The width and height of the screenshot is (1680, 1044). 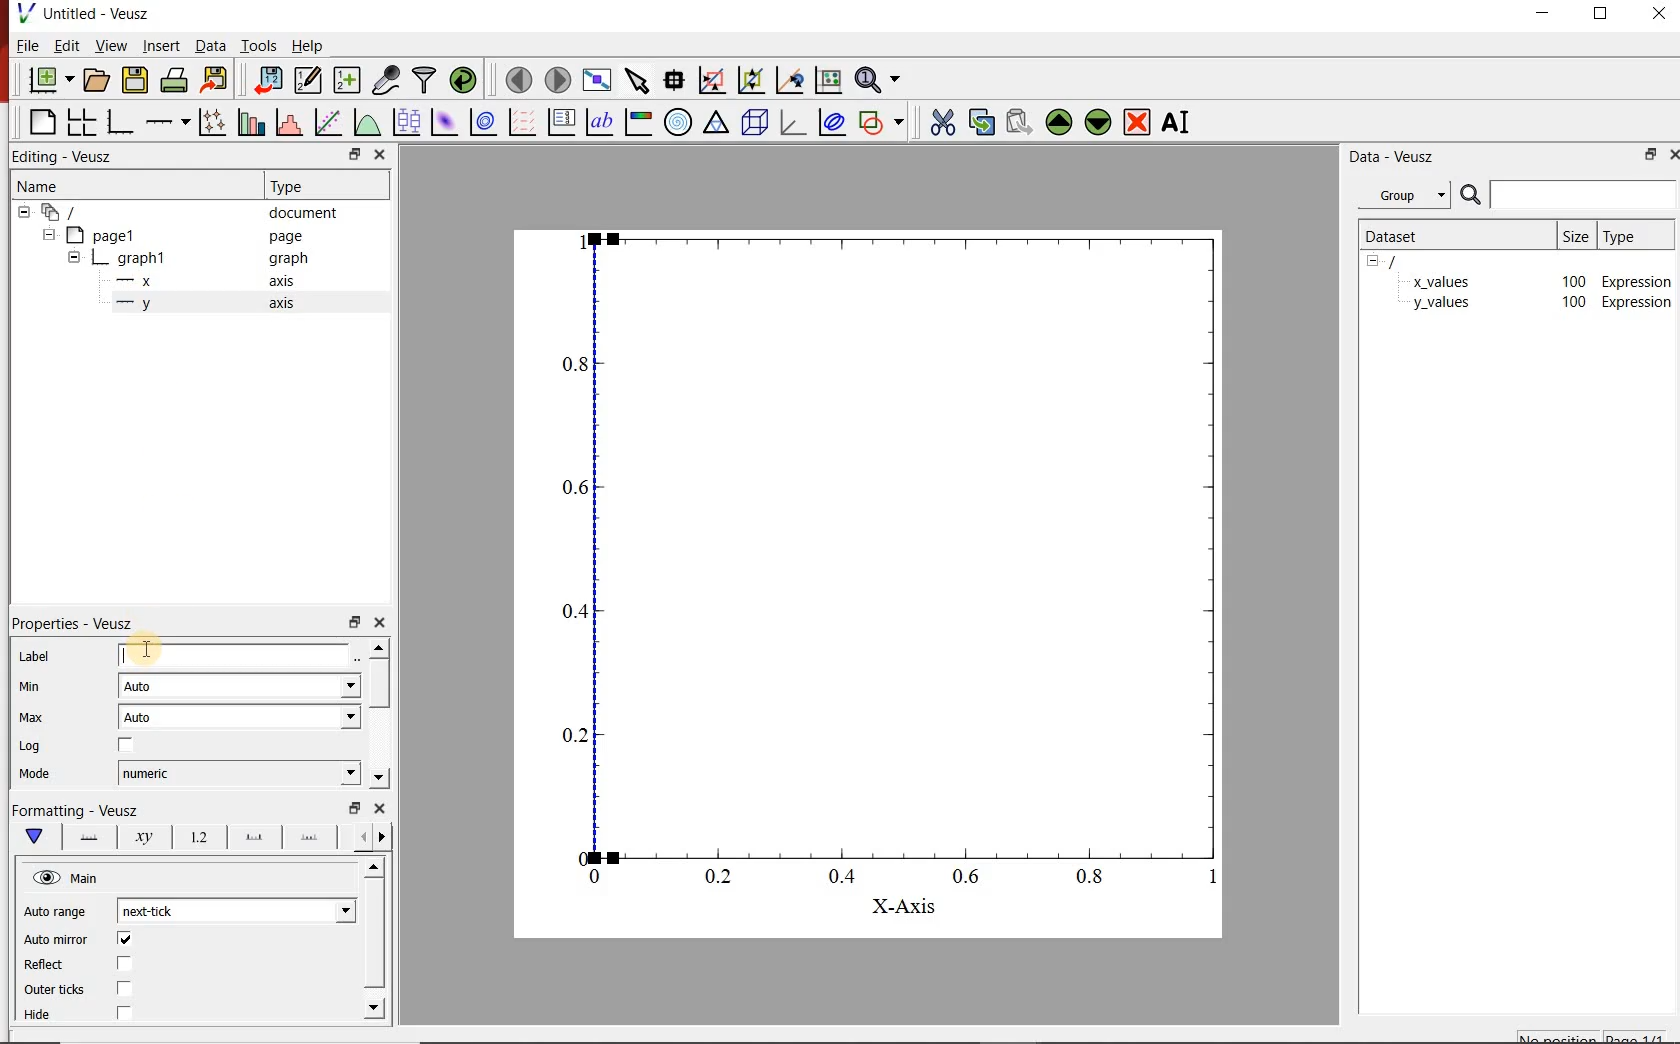 What do you see at coordinates (353, 153) in the screenshot?
I see `restore down` at bounding box center [353, 153].